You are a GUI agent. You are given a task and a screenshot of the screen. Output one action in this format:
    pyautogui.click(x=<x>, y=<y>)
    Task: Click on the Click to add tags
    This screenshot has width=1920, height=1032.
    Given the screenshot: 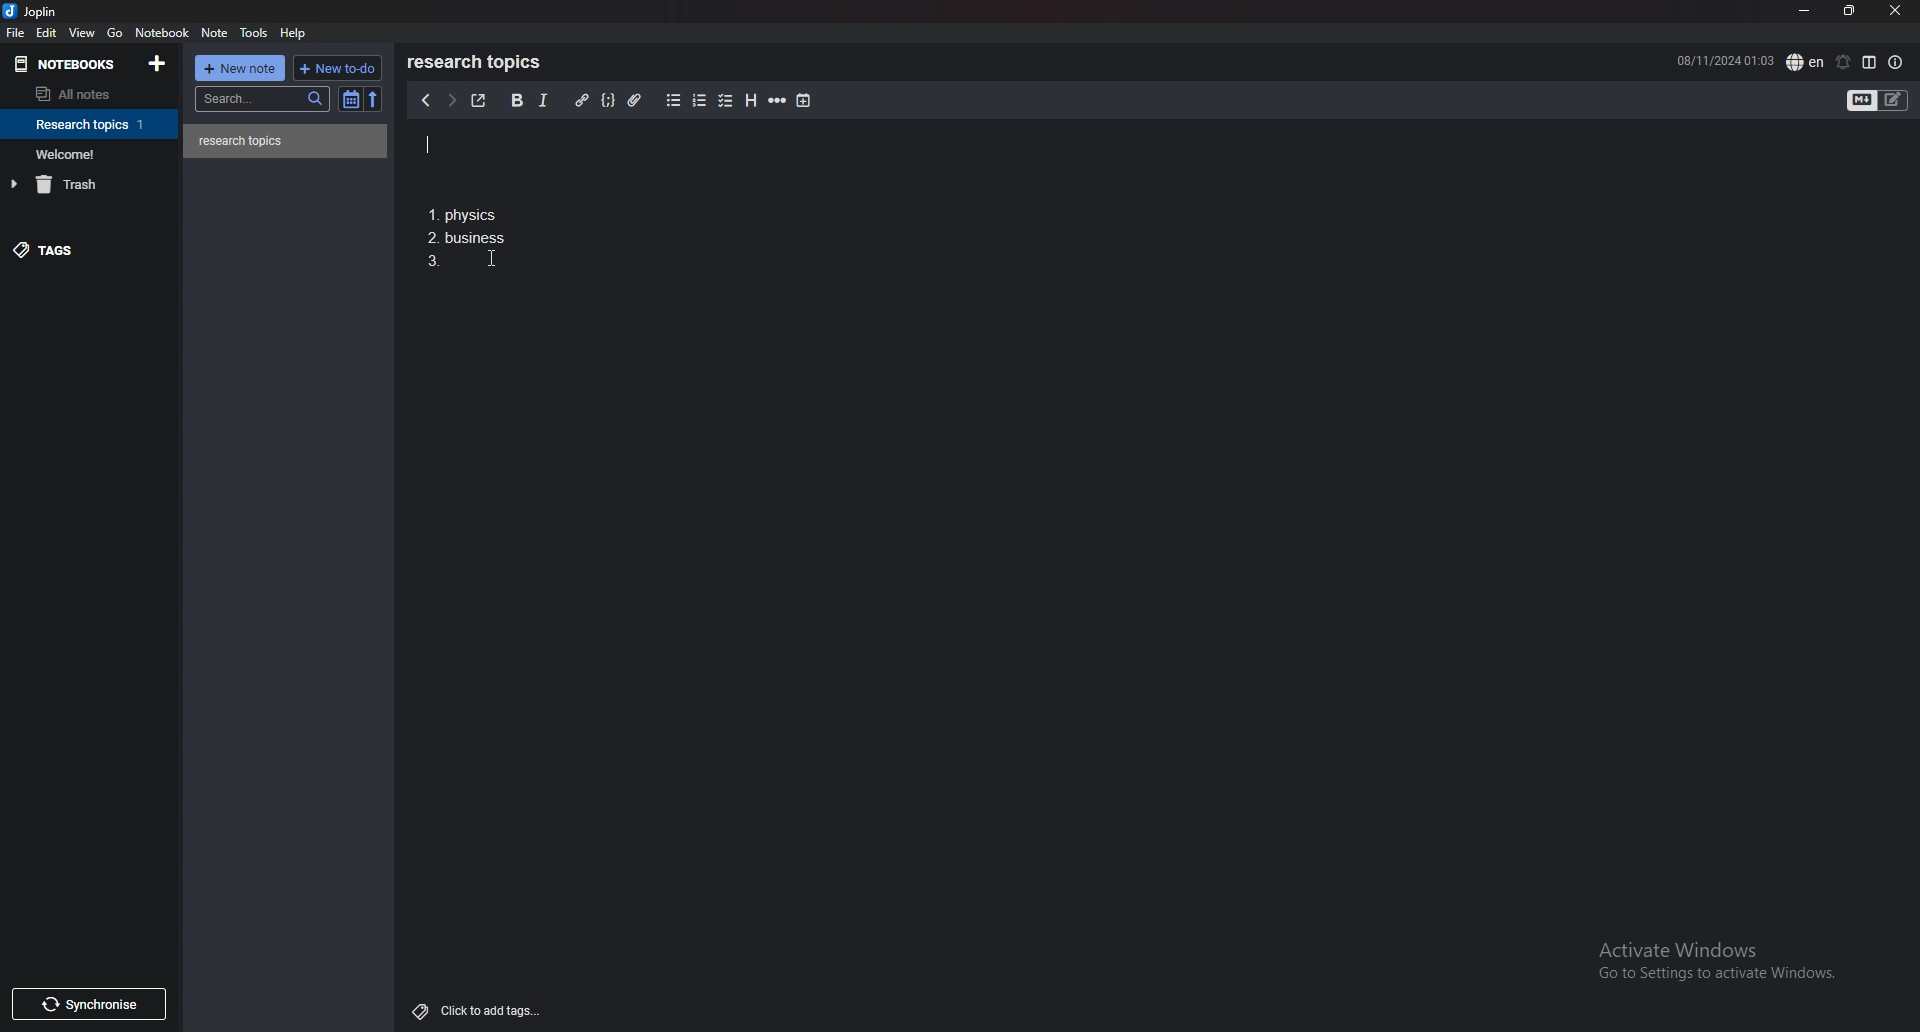 What is the action you would take?
    pyautogui.click(x=472, y=1010)
    